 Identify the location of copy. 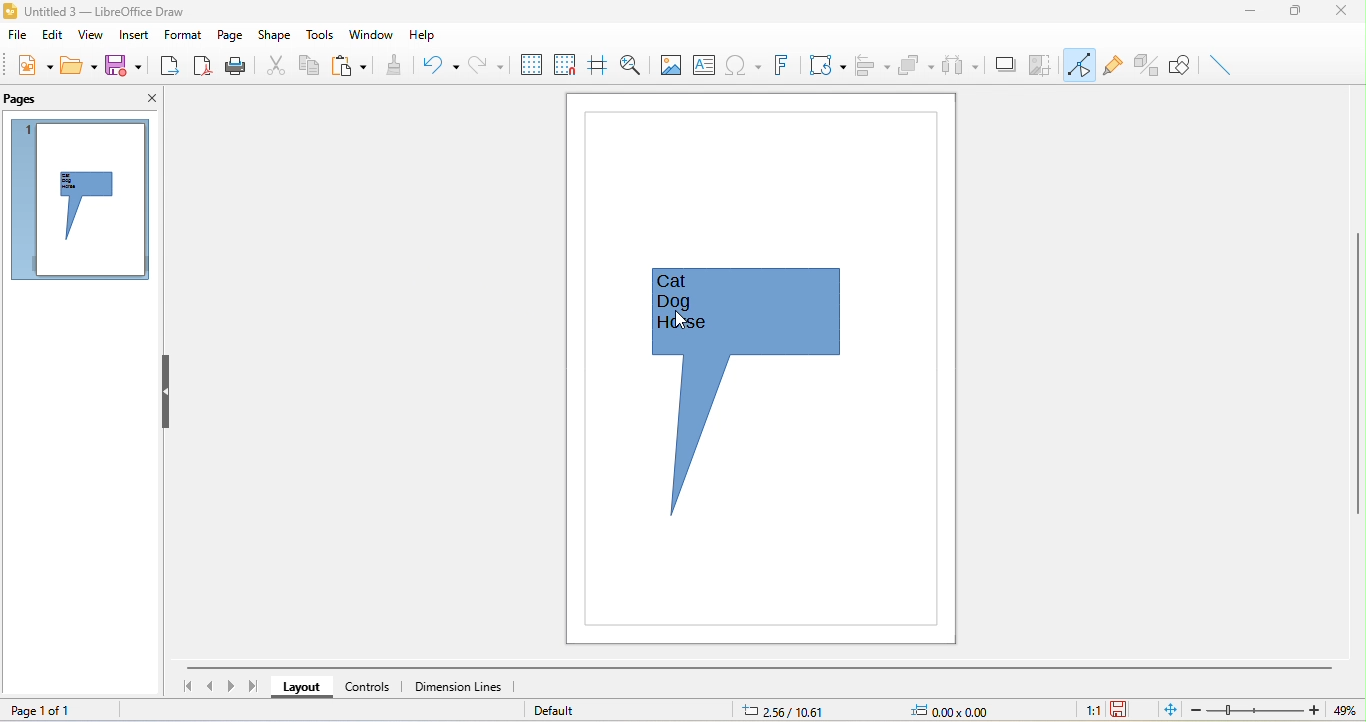
(310, 66).